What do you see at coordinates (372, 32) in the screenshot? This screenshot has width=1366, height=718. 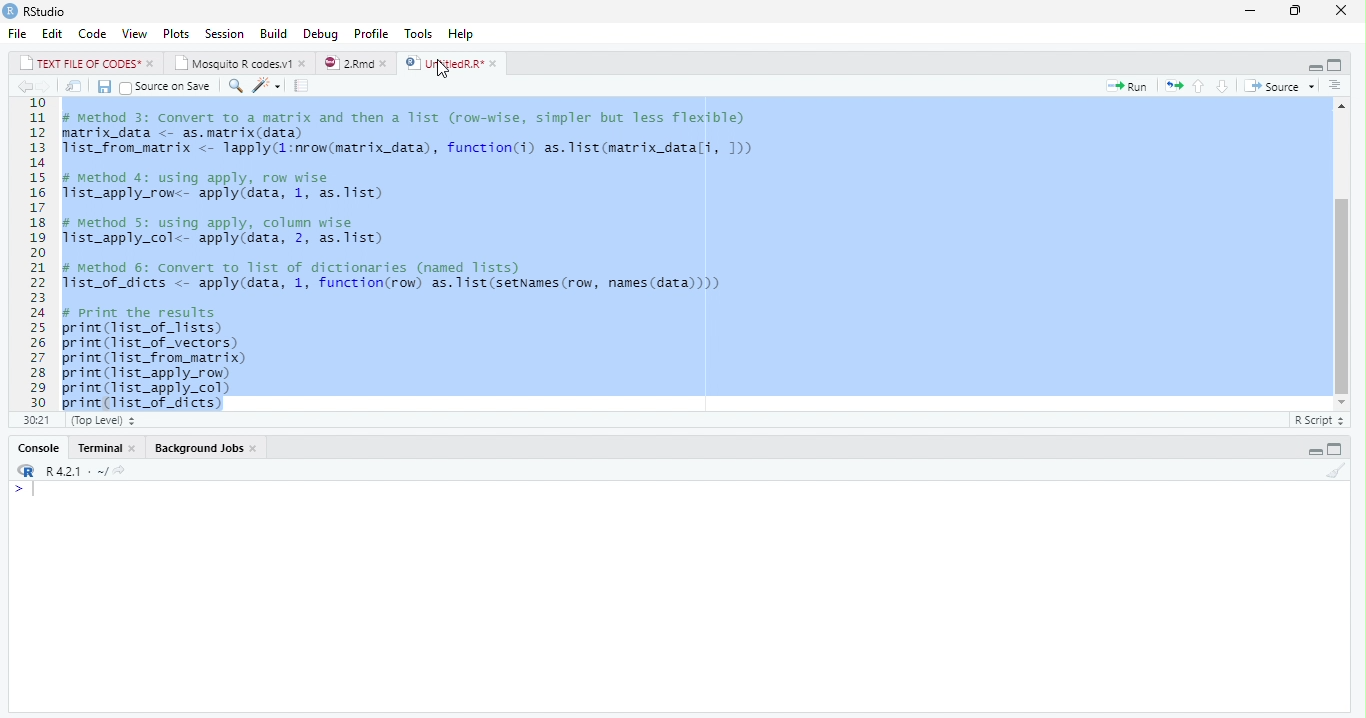 I see `Profile` at bounding box center [372, 32].